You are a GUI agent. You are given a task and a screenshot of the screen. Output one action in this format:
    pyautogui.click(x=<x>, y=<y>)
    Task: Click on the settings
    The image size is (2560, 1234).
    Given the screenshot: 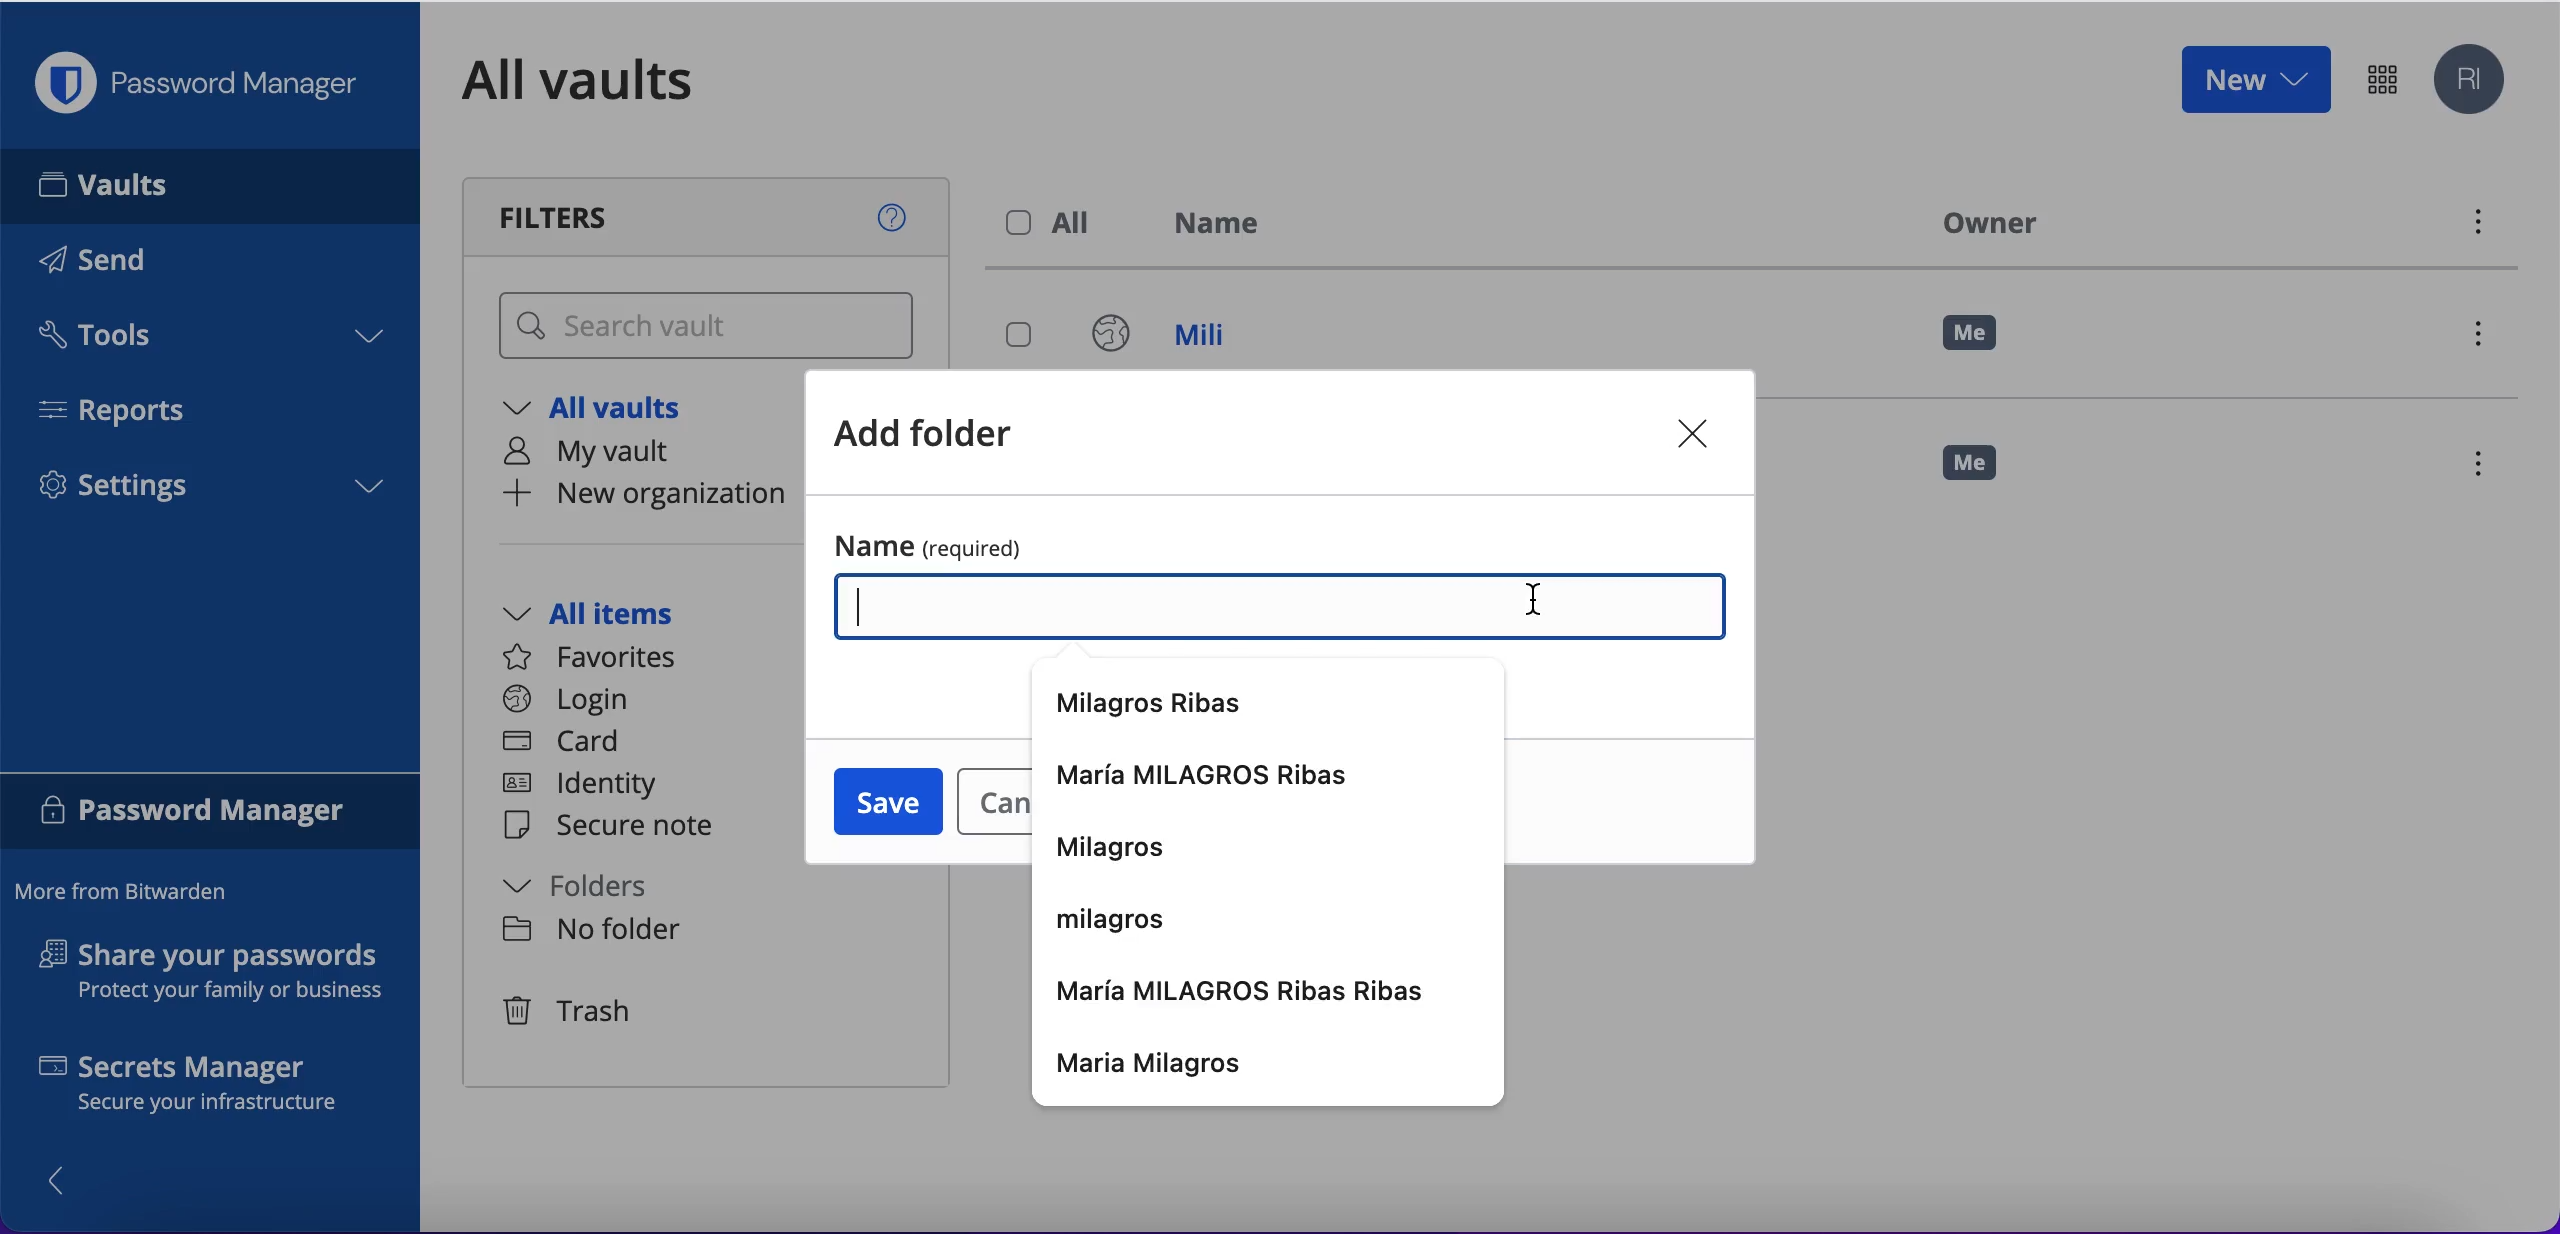 What is the action you would take?
    pyautogui.click(x=210, y=492)
    